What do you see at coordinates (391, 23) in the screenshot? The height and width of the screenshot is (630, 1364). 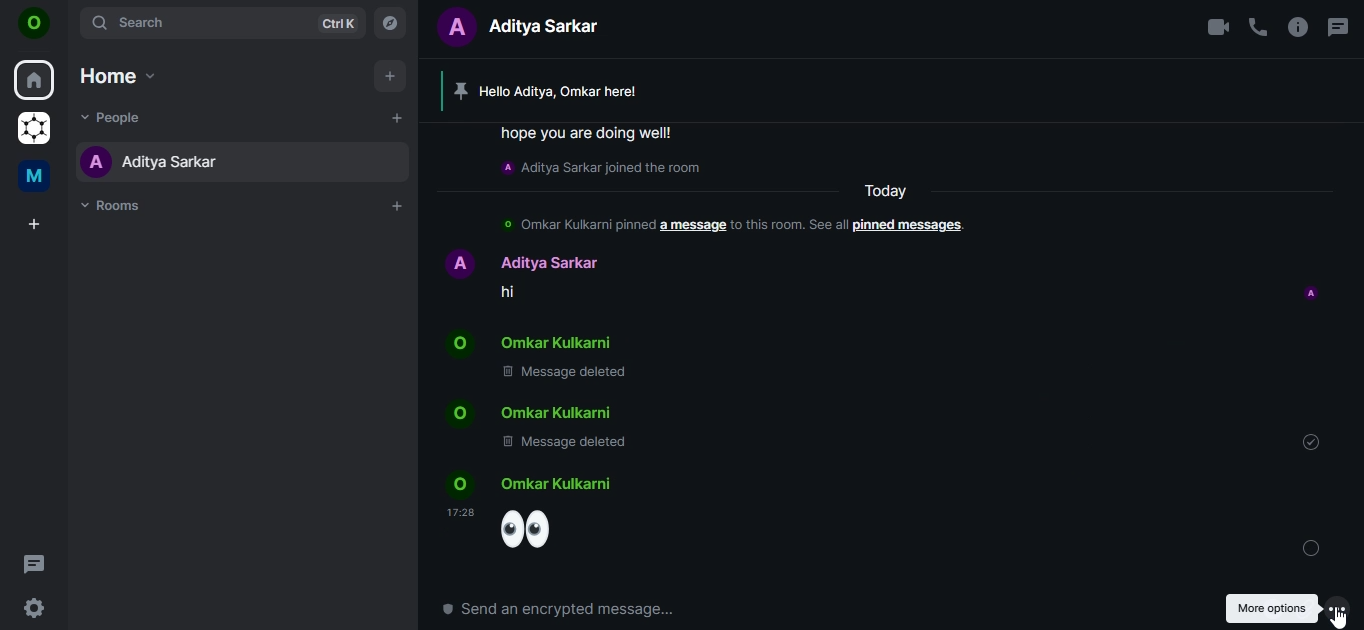 I see `explore rooms` at bounding box center [391, 23].